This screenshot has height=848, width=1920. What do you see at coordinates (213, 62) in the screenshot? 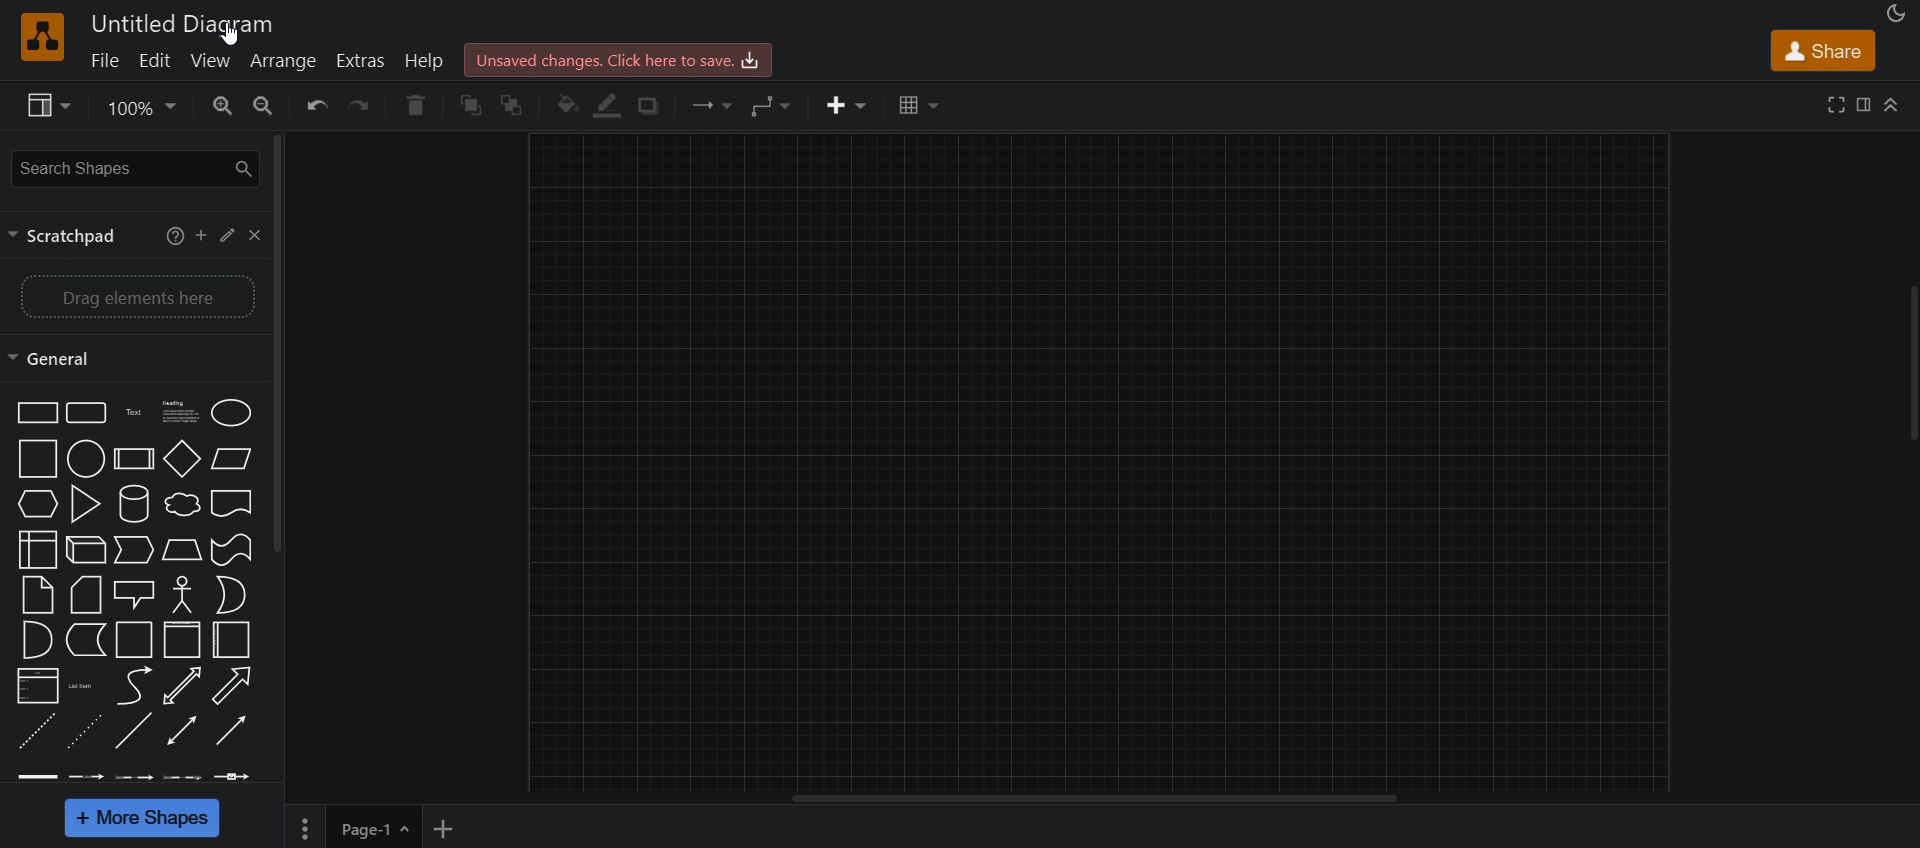
I see `view` at bounding box center [213, 62].